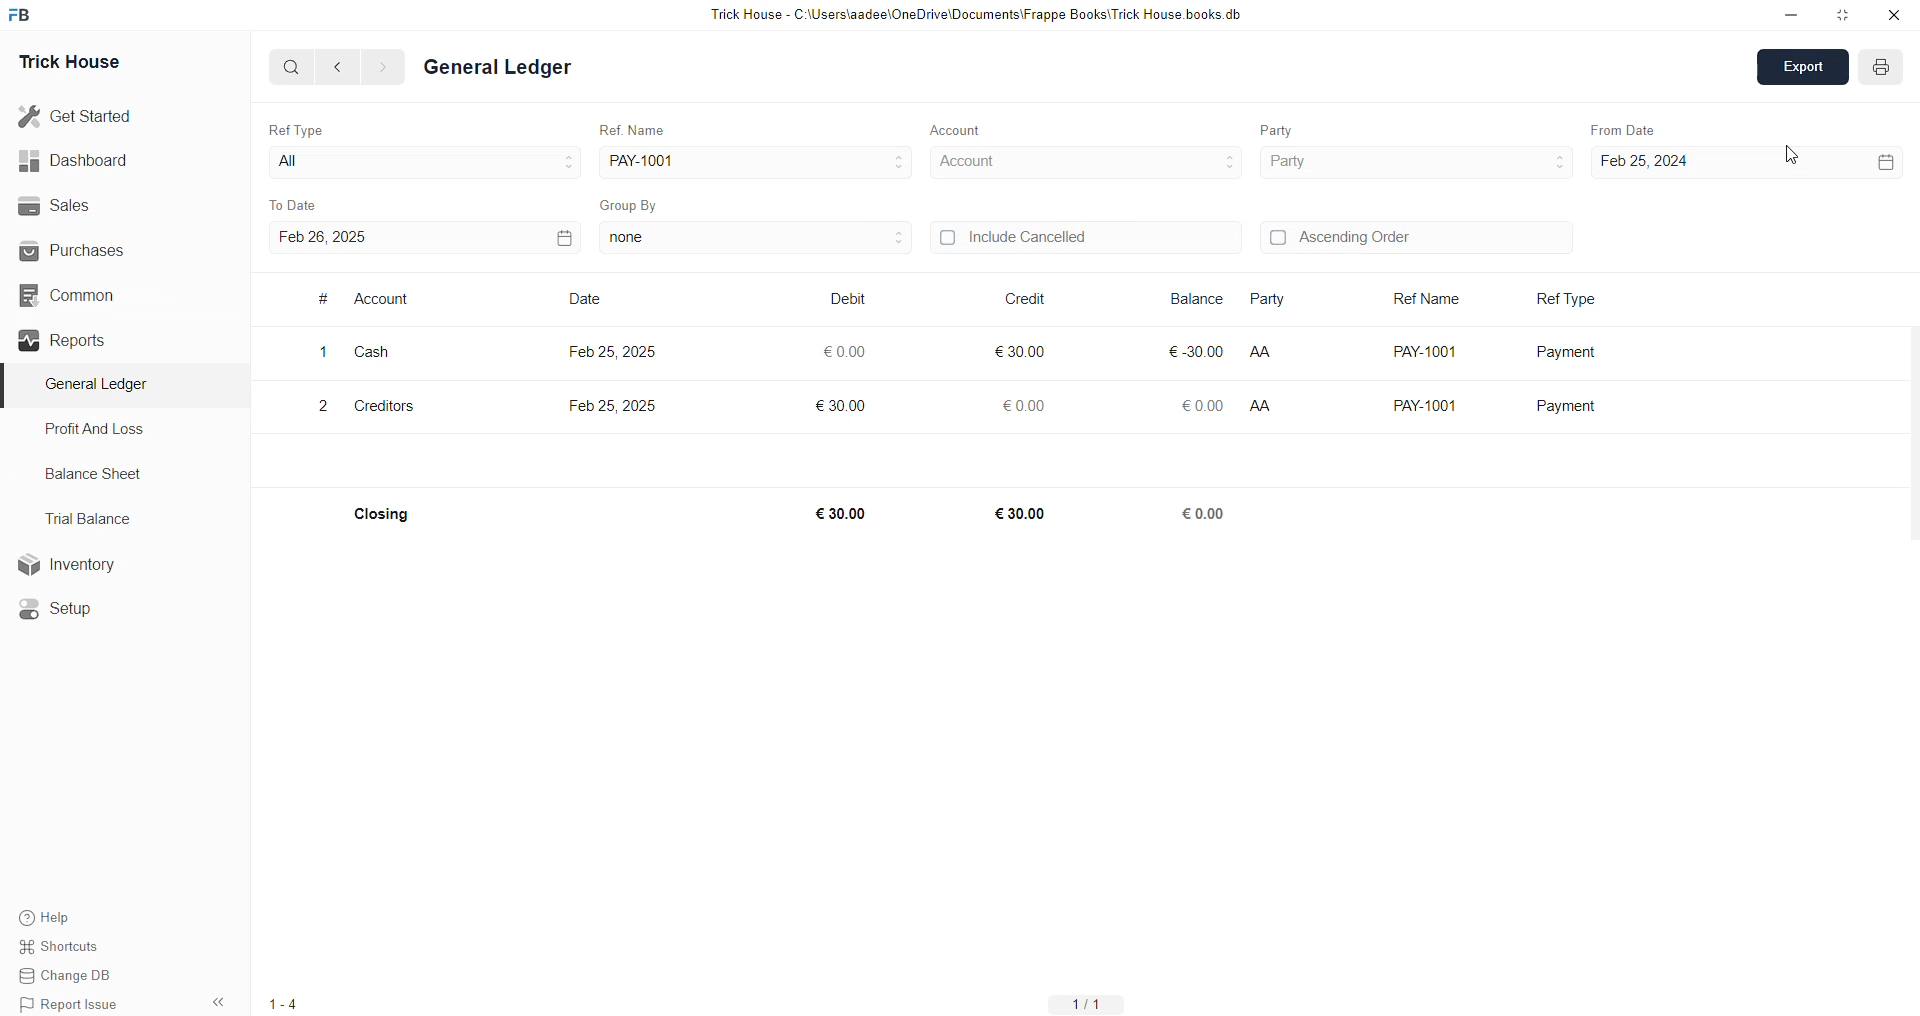 This screenshot has height=1016, width=1920. I want to click on €30.00, so click(848, 405).